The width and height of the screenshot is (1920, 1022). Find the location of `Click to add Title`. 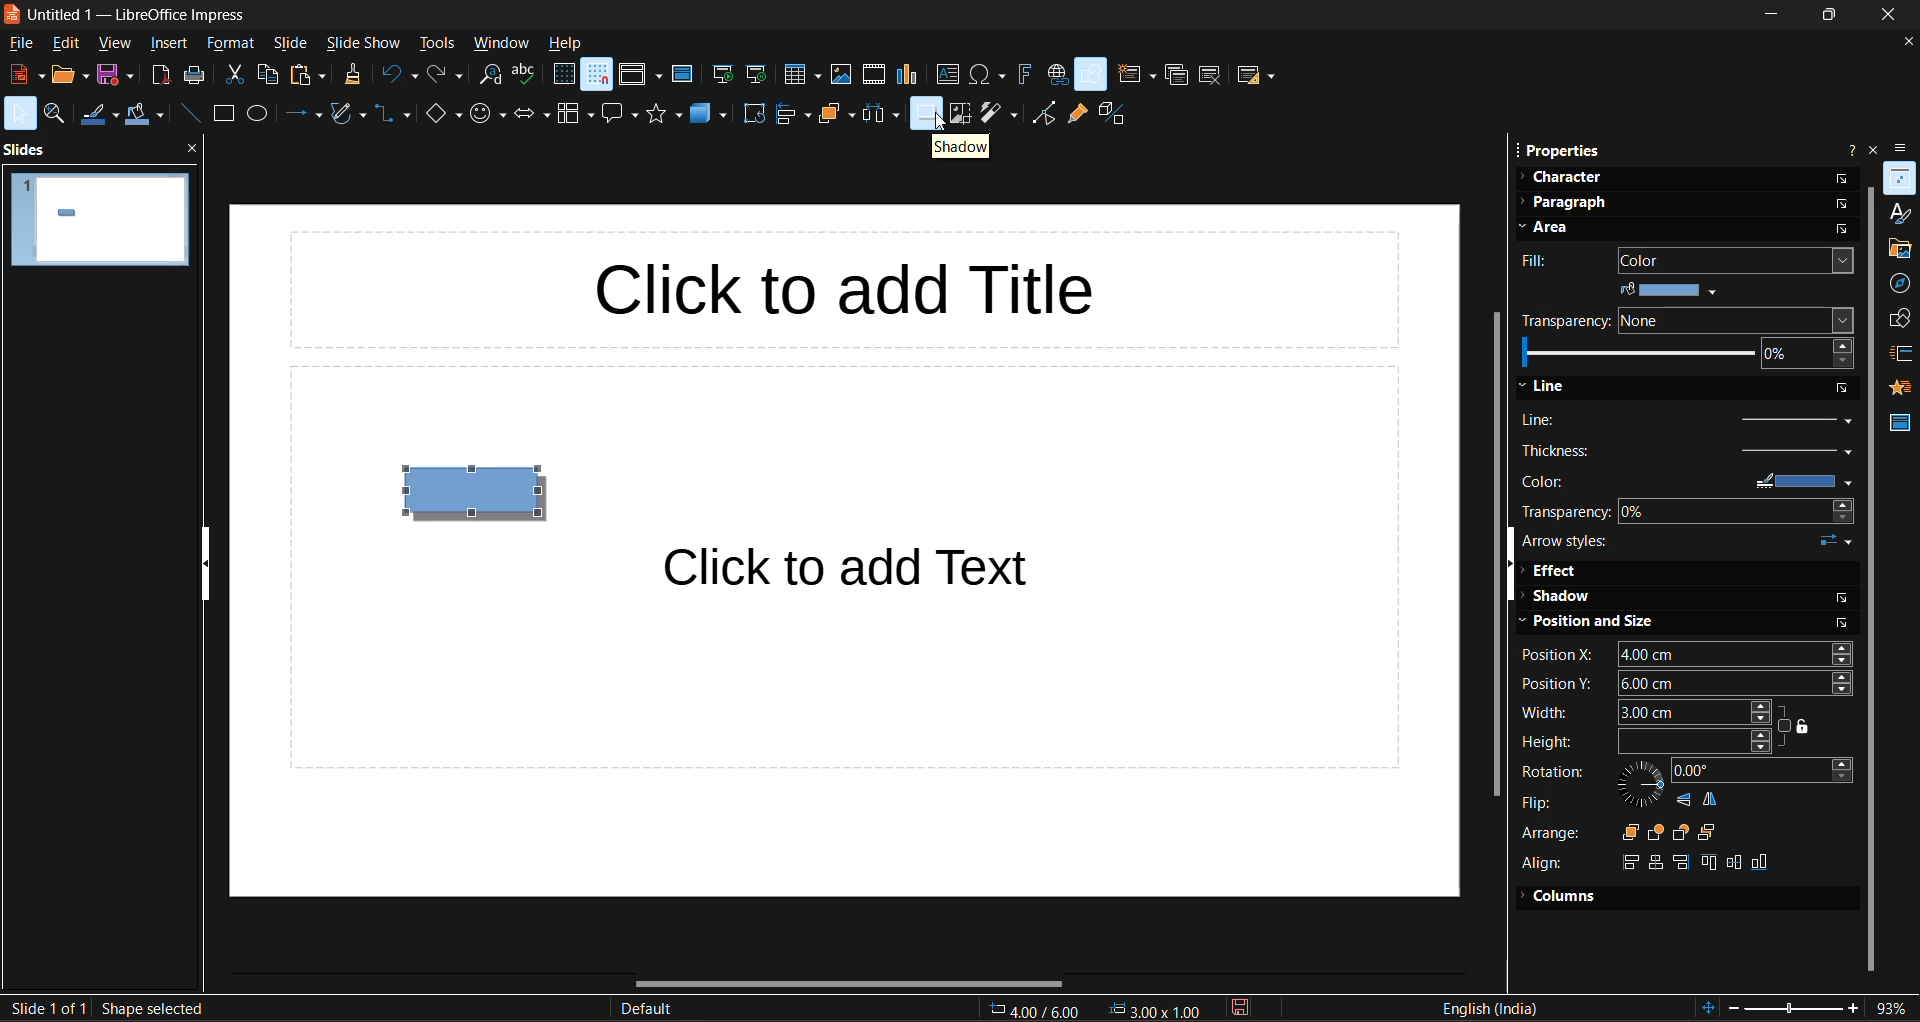

Click to add Title is located at coordinates (861, 288).